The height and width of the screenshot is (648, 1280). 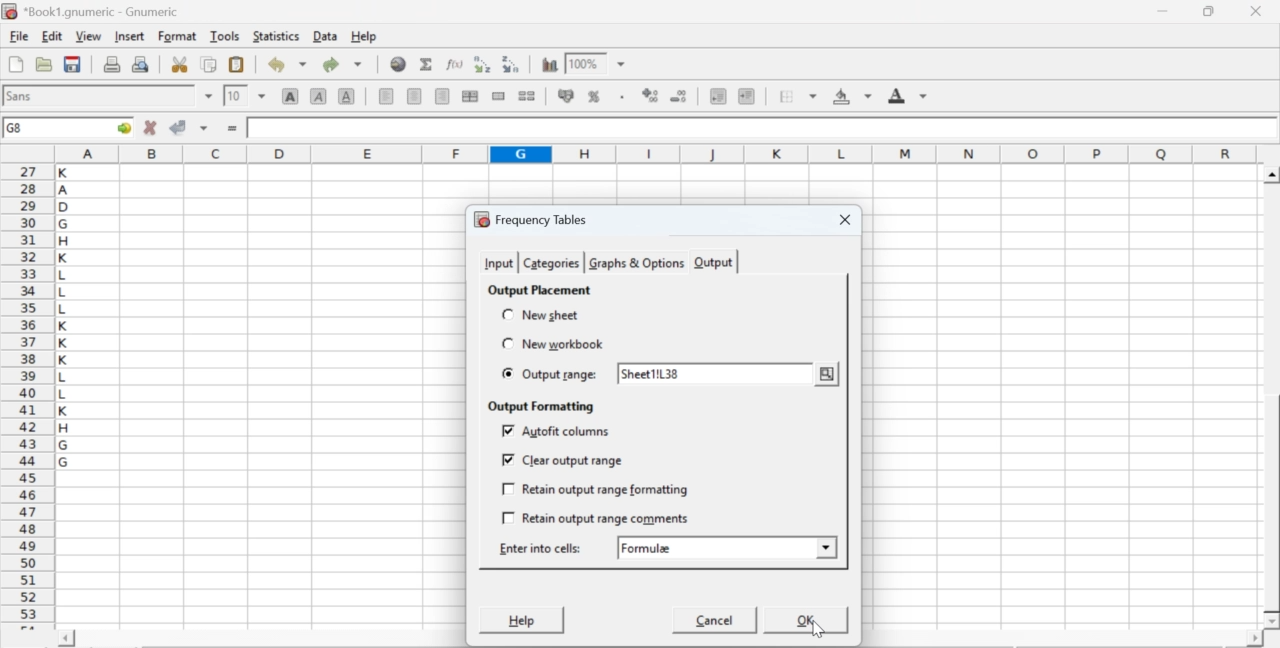 What do you see at coordinates (550, 344) in the screenshot?
I see `new workbook` at bounding box center [550, 344].